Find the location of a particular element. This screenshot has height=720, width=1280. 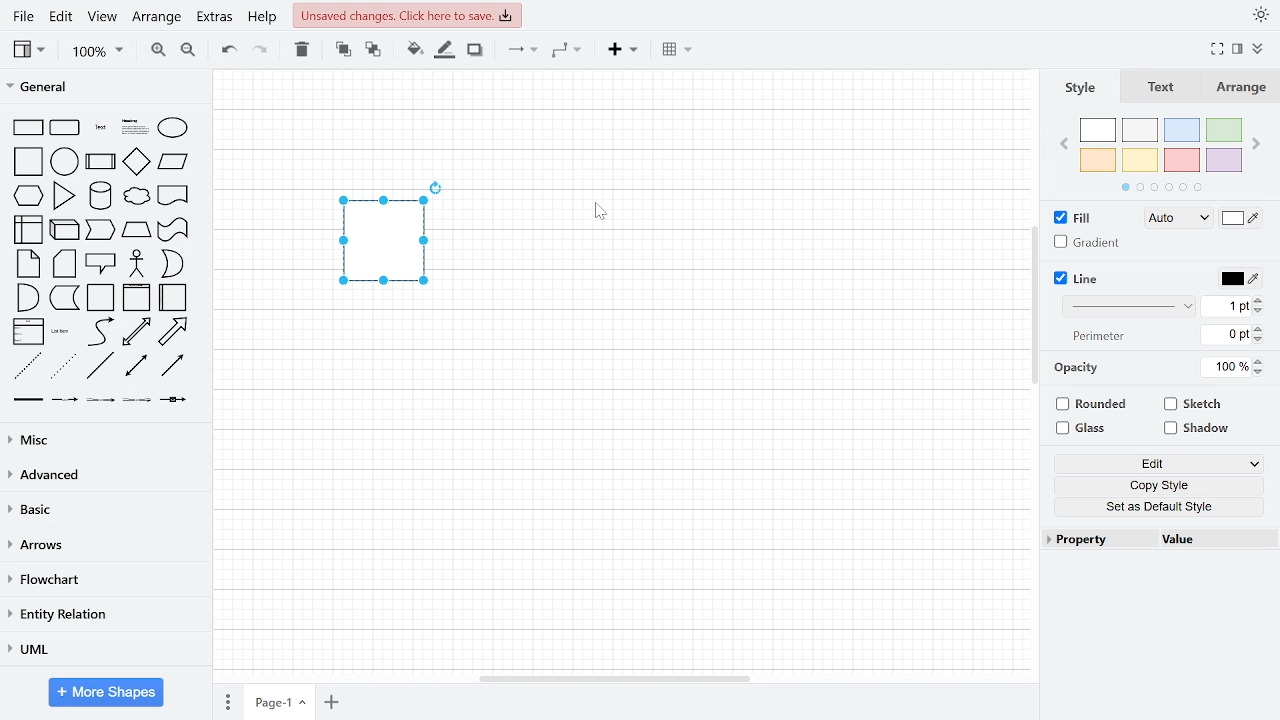

step is located at coordinates (100, 229).